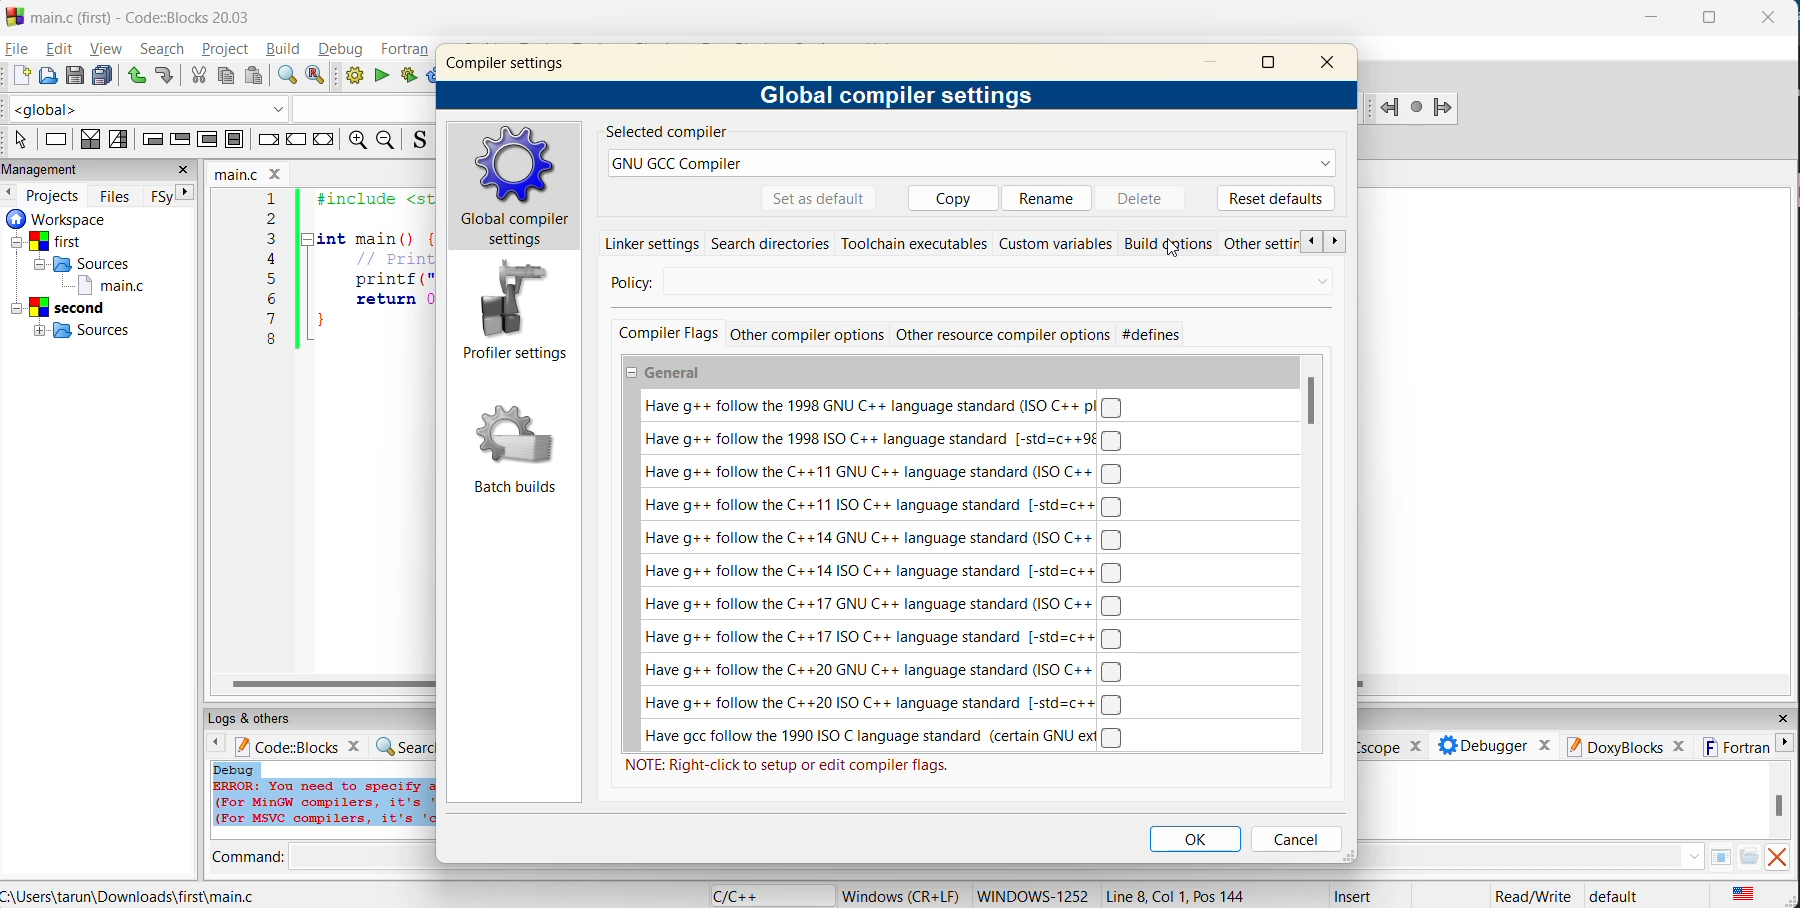 The height and width of the screenshot is (908, 1800). Describe the element at coordinates (407, 49) in the screenshot. I see `fortran` at that location.